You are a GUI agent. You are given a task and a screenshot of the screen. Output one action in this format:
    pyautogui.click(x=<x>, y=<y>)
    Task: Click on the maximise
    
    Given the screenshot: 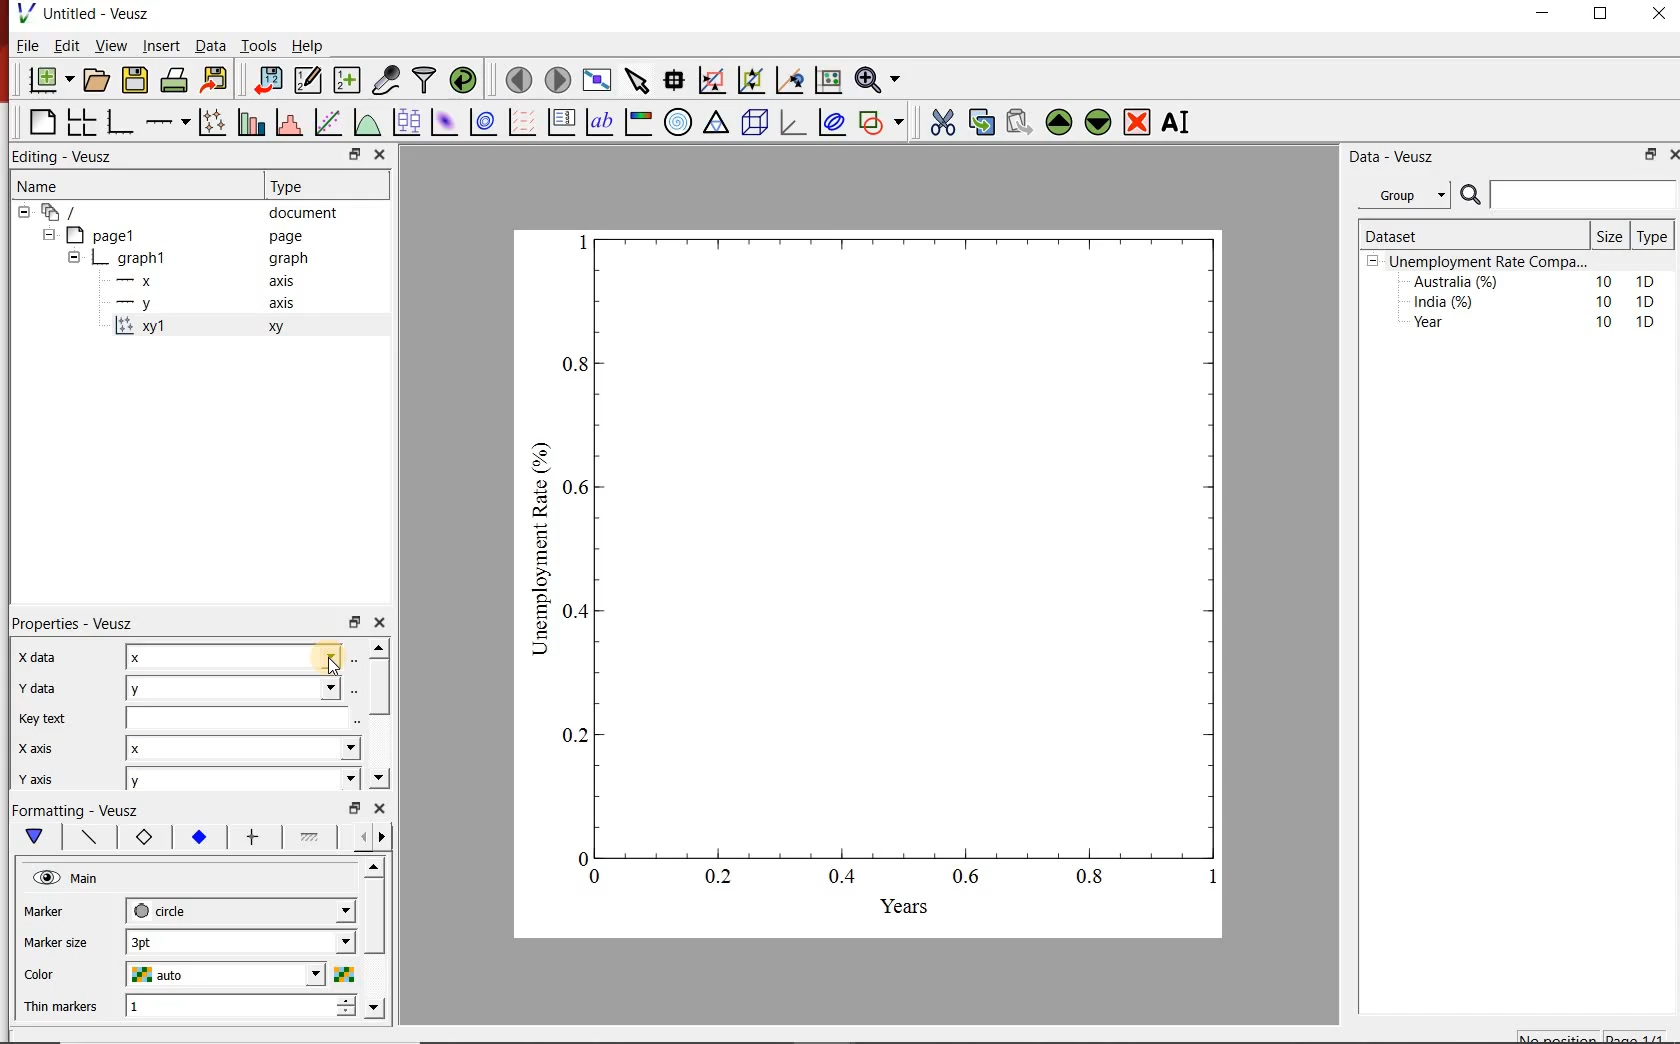 What is the action you would take?
    pyautogui.click(x=1603, y=18)
    